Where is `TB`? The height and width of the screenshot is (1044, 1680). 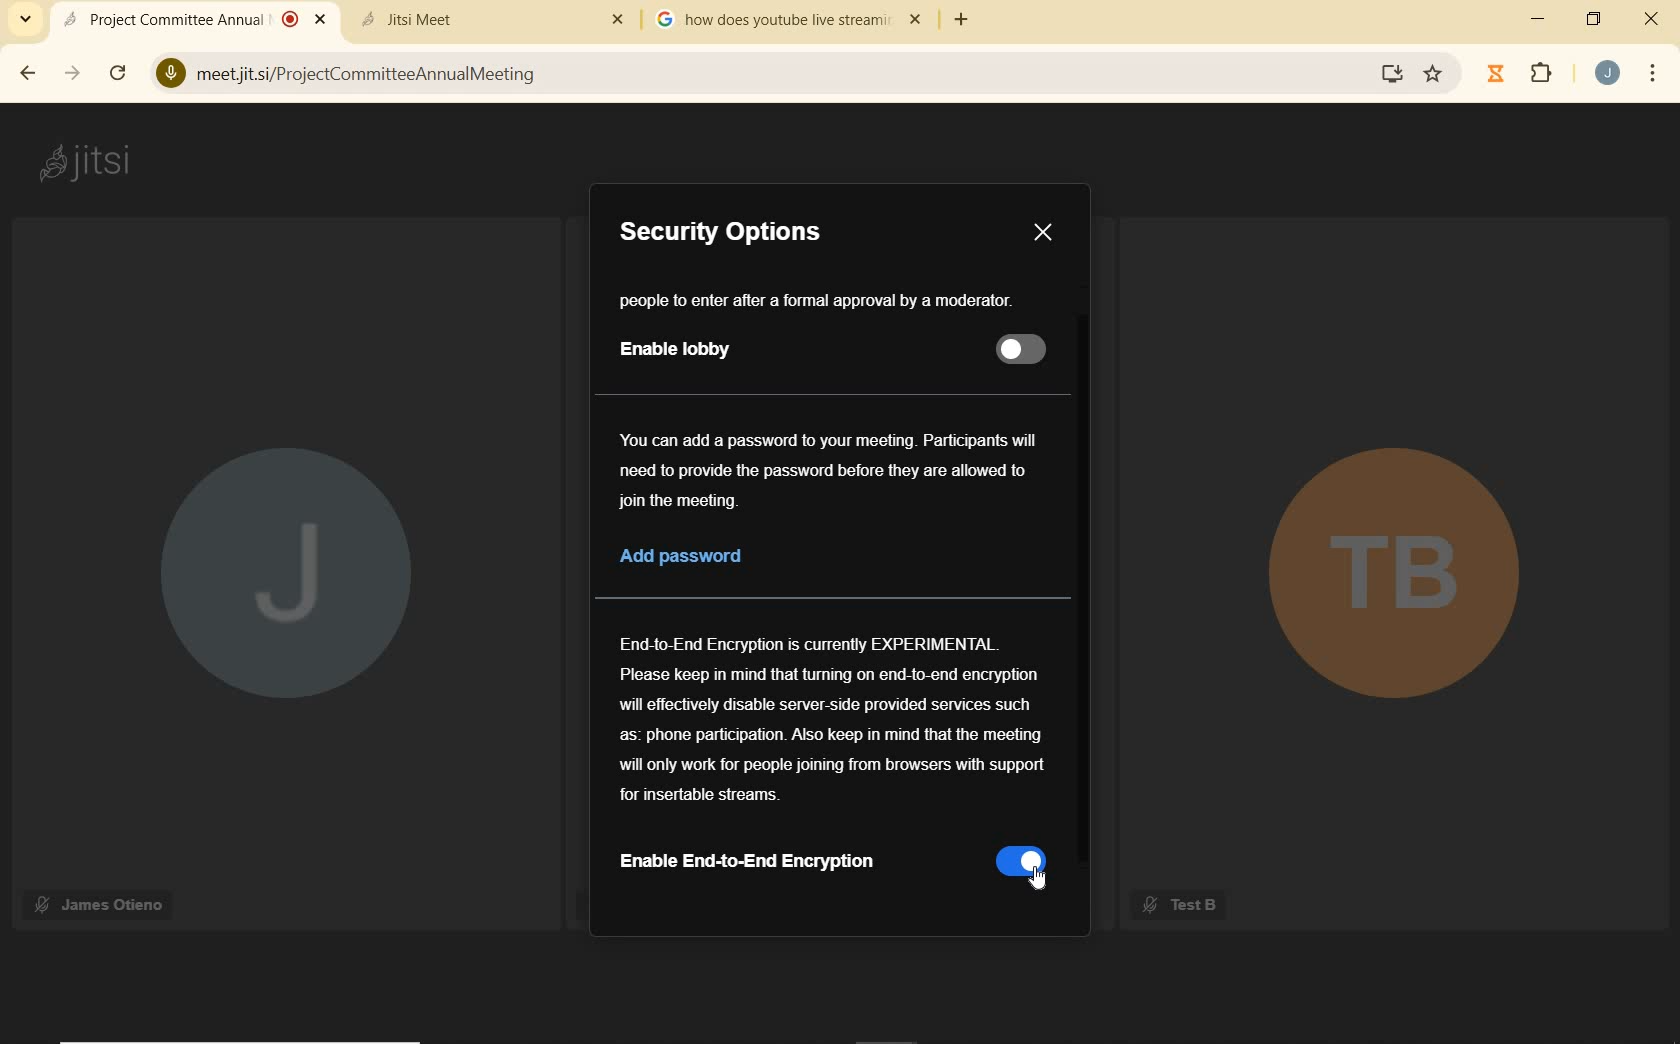 TB is located at coordinates (1386, 582).